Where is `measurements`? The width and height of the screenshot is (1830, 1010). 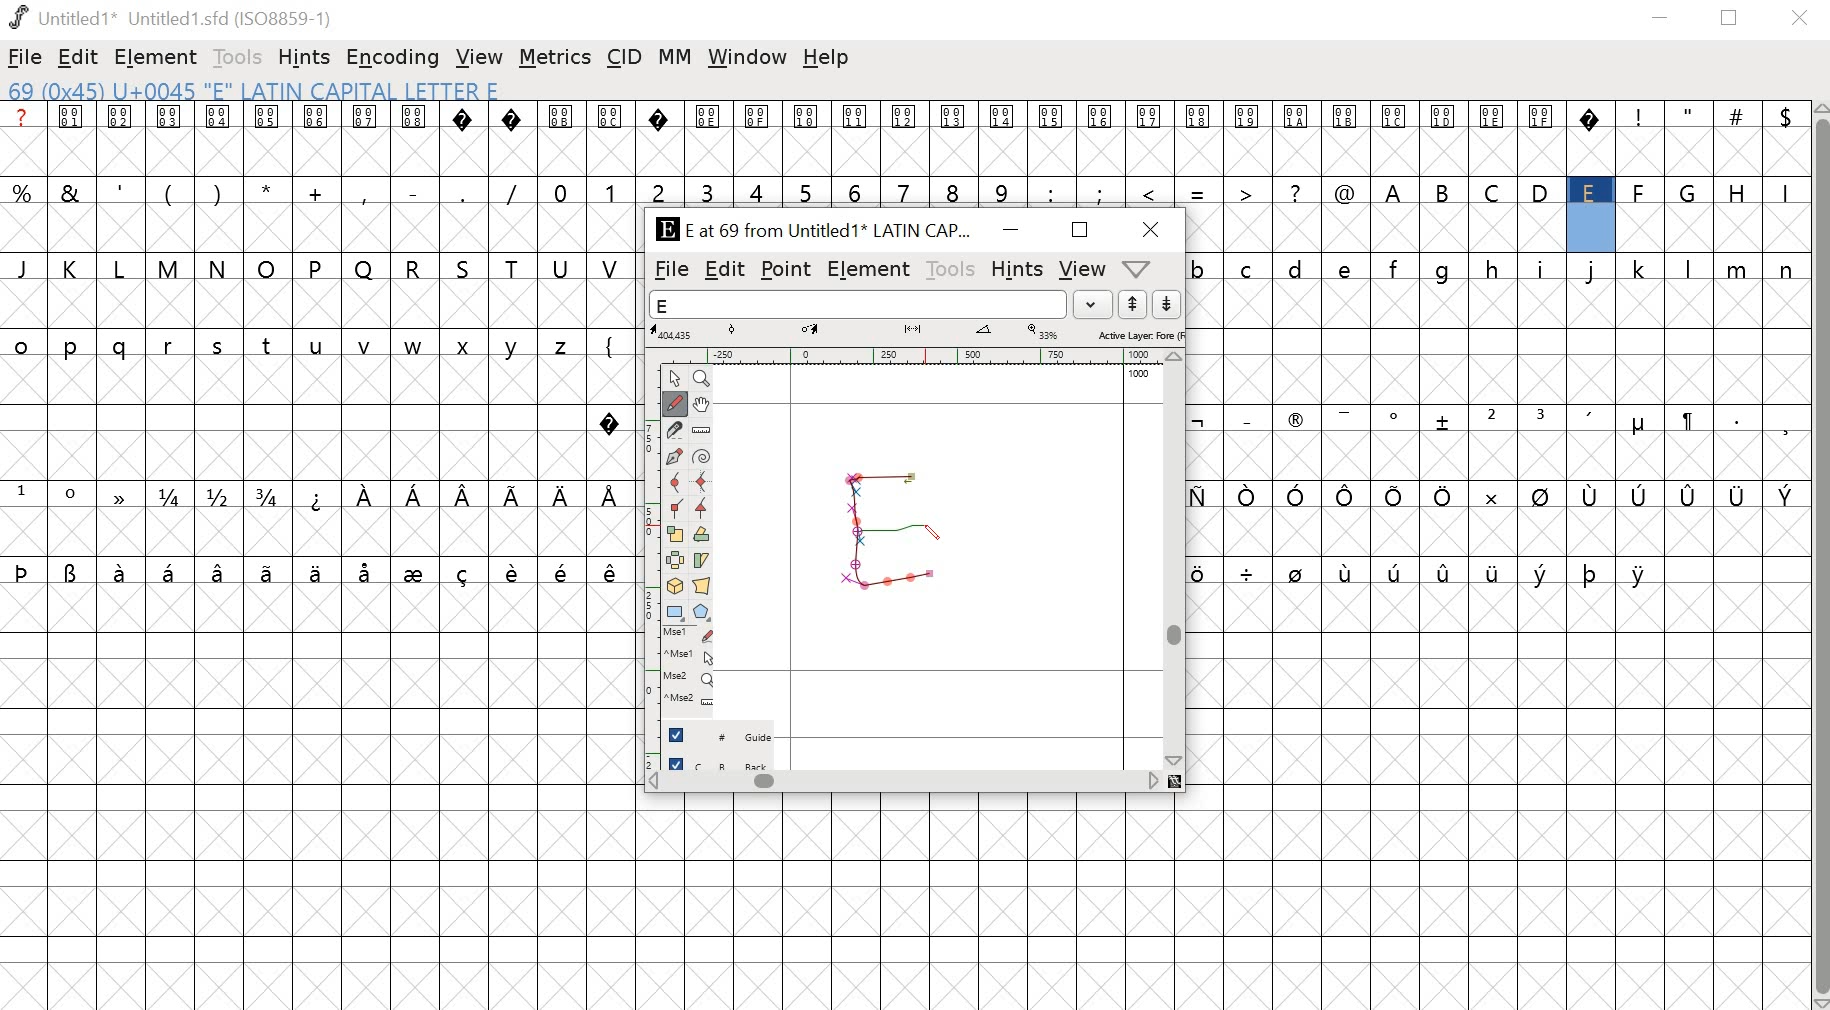 measurements is located at coordinates (916, 333).